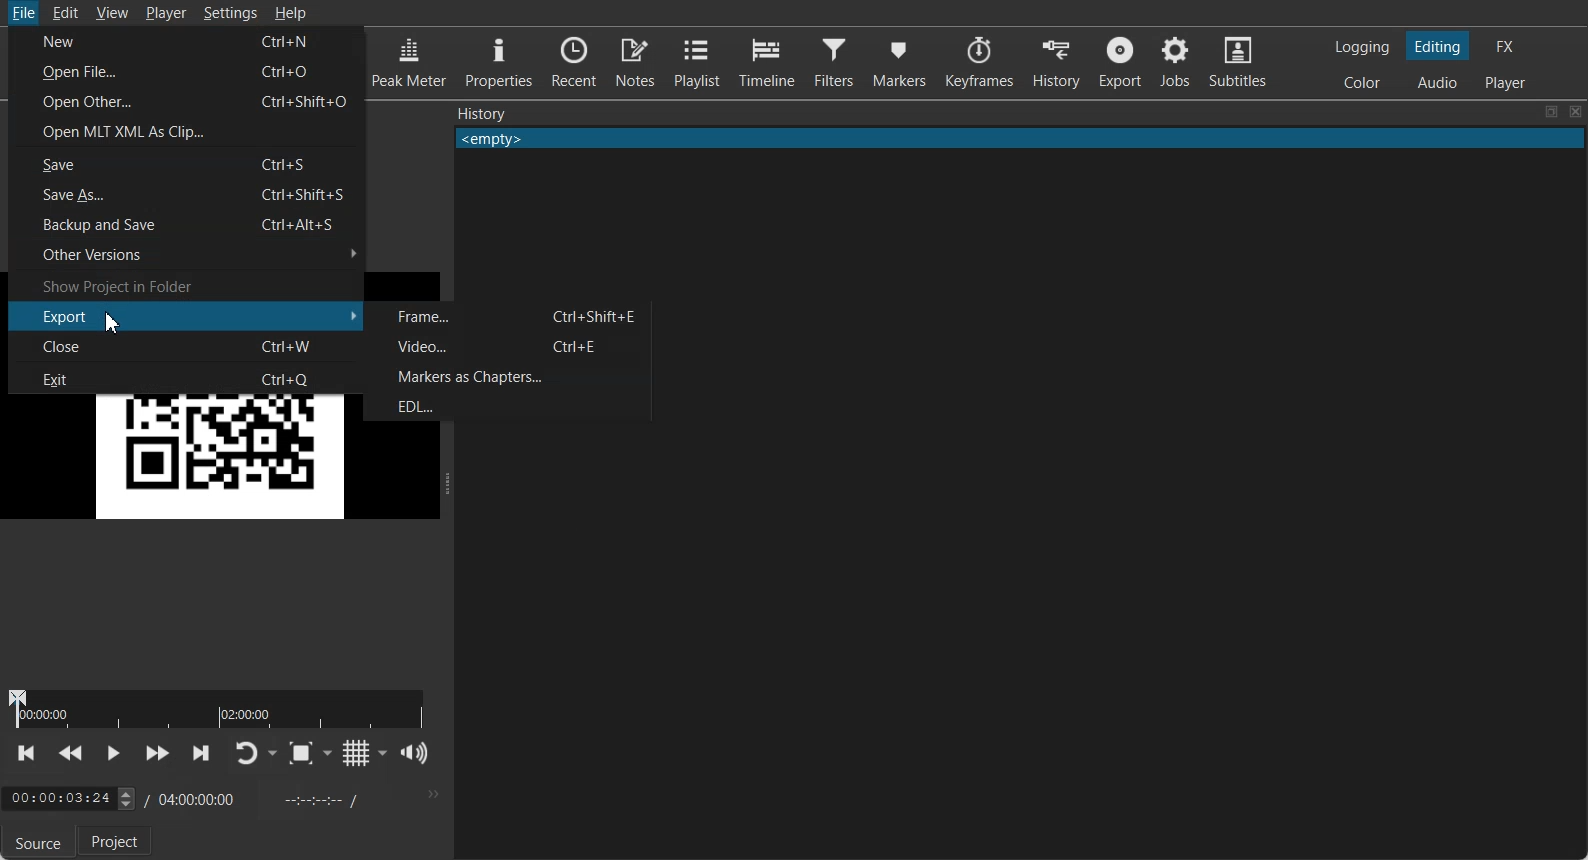  What do you see at coordinates (833, 60) in the screenshot?
I see `Filters` at bounding box center [833, 60].